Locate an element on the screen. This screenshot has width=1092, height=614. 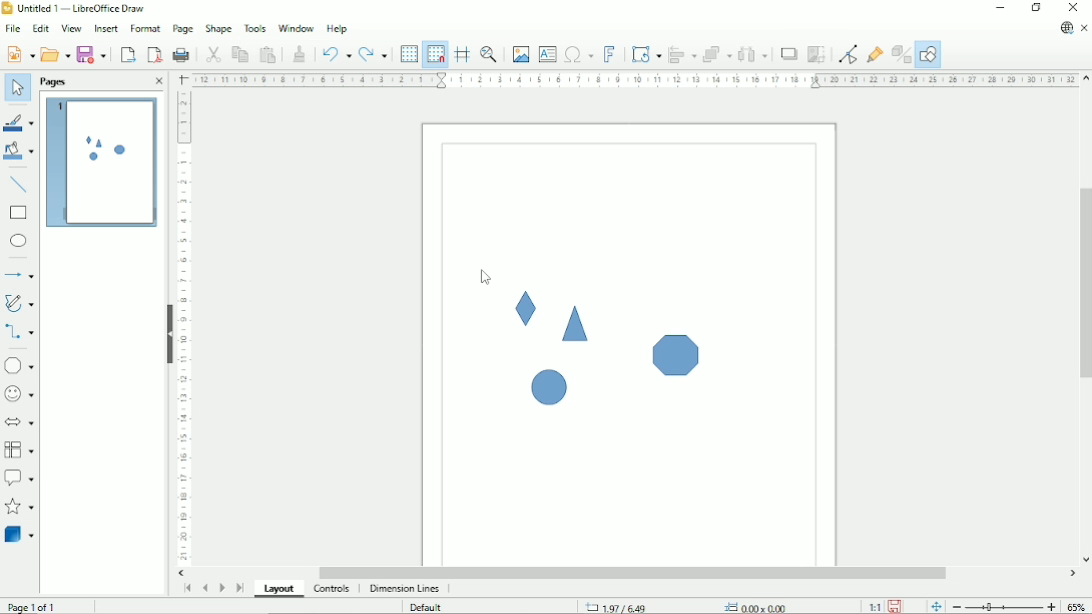
Vertical scale is located at coordinates (182, 328).